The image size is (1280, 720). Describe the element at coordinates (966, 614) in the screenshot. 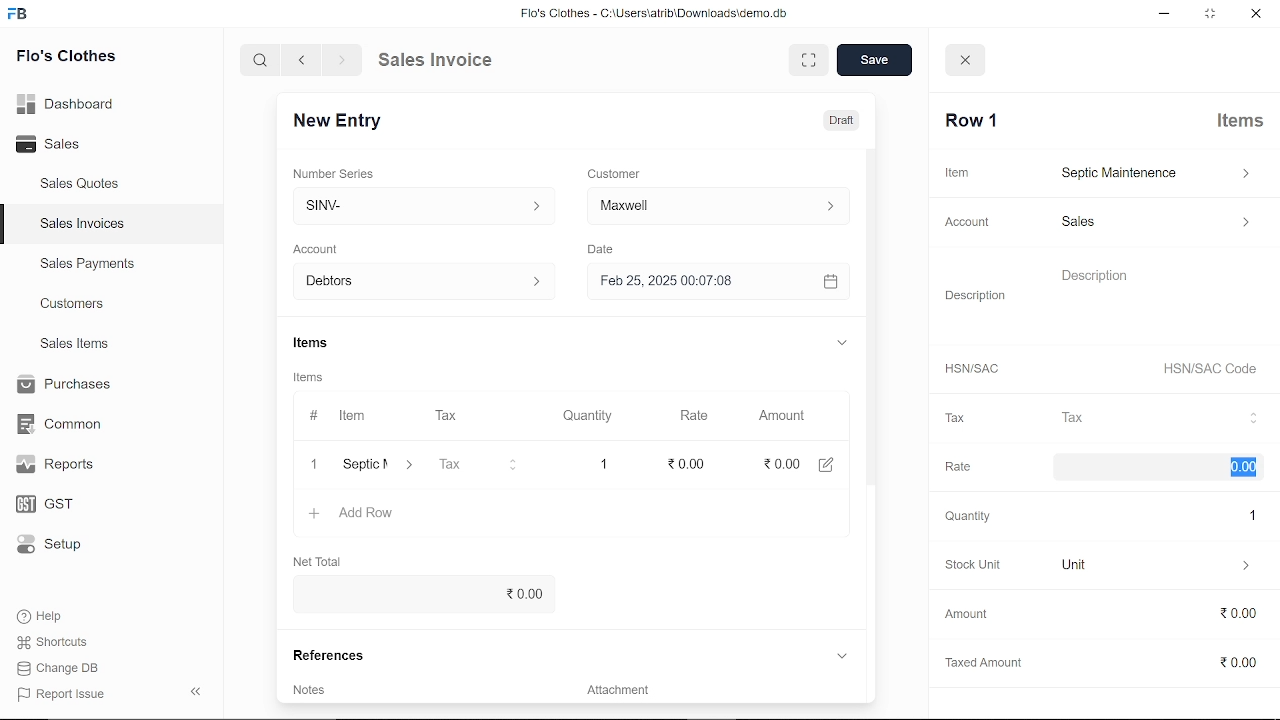

I see `‘Amount.` at that location.